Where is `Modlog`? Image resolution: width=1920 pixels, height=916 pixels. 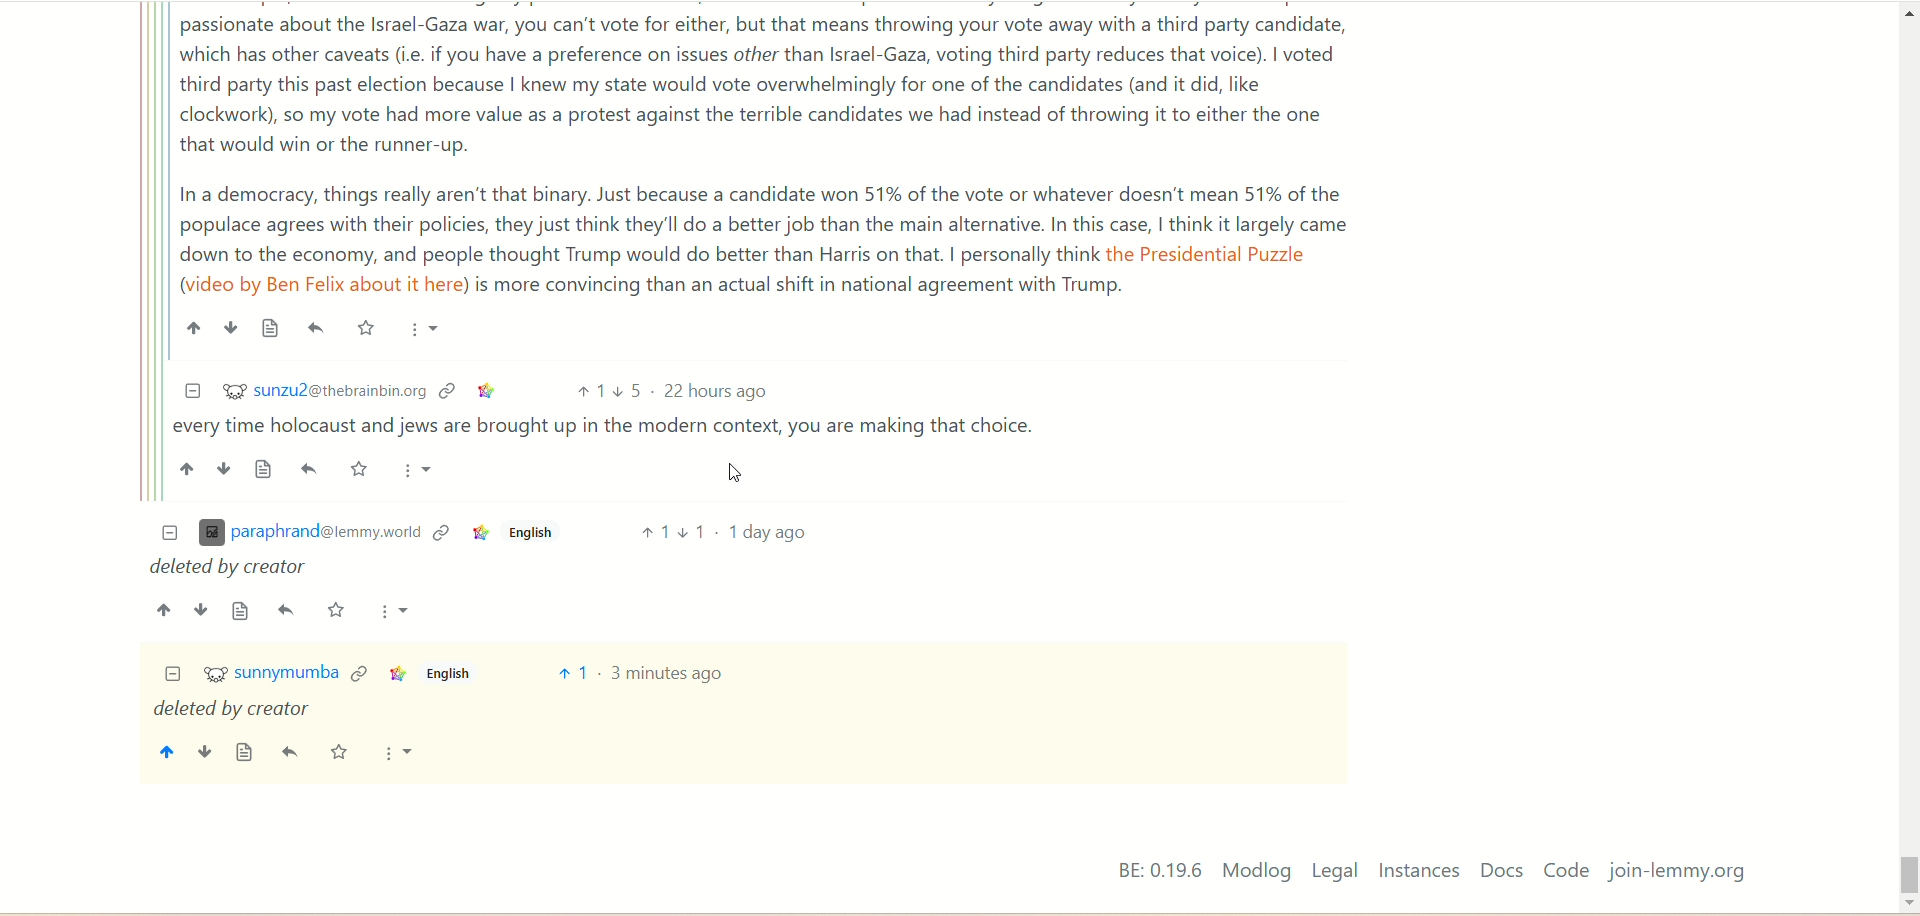
Modlog is located at coordinates (1256, 870).